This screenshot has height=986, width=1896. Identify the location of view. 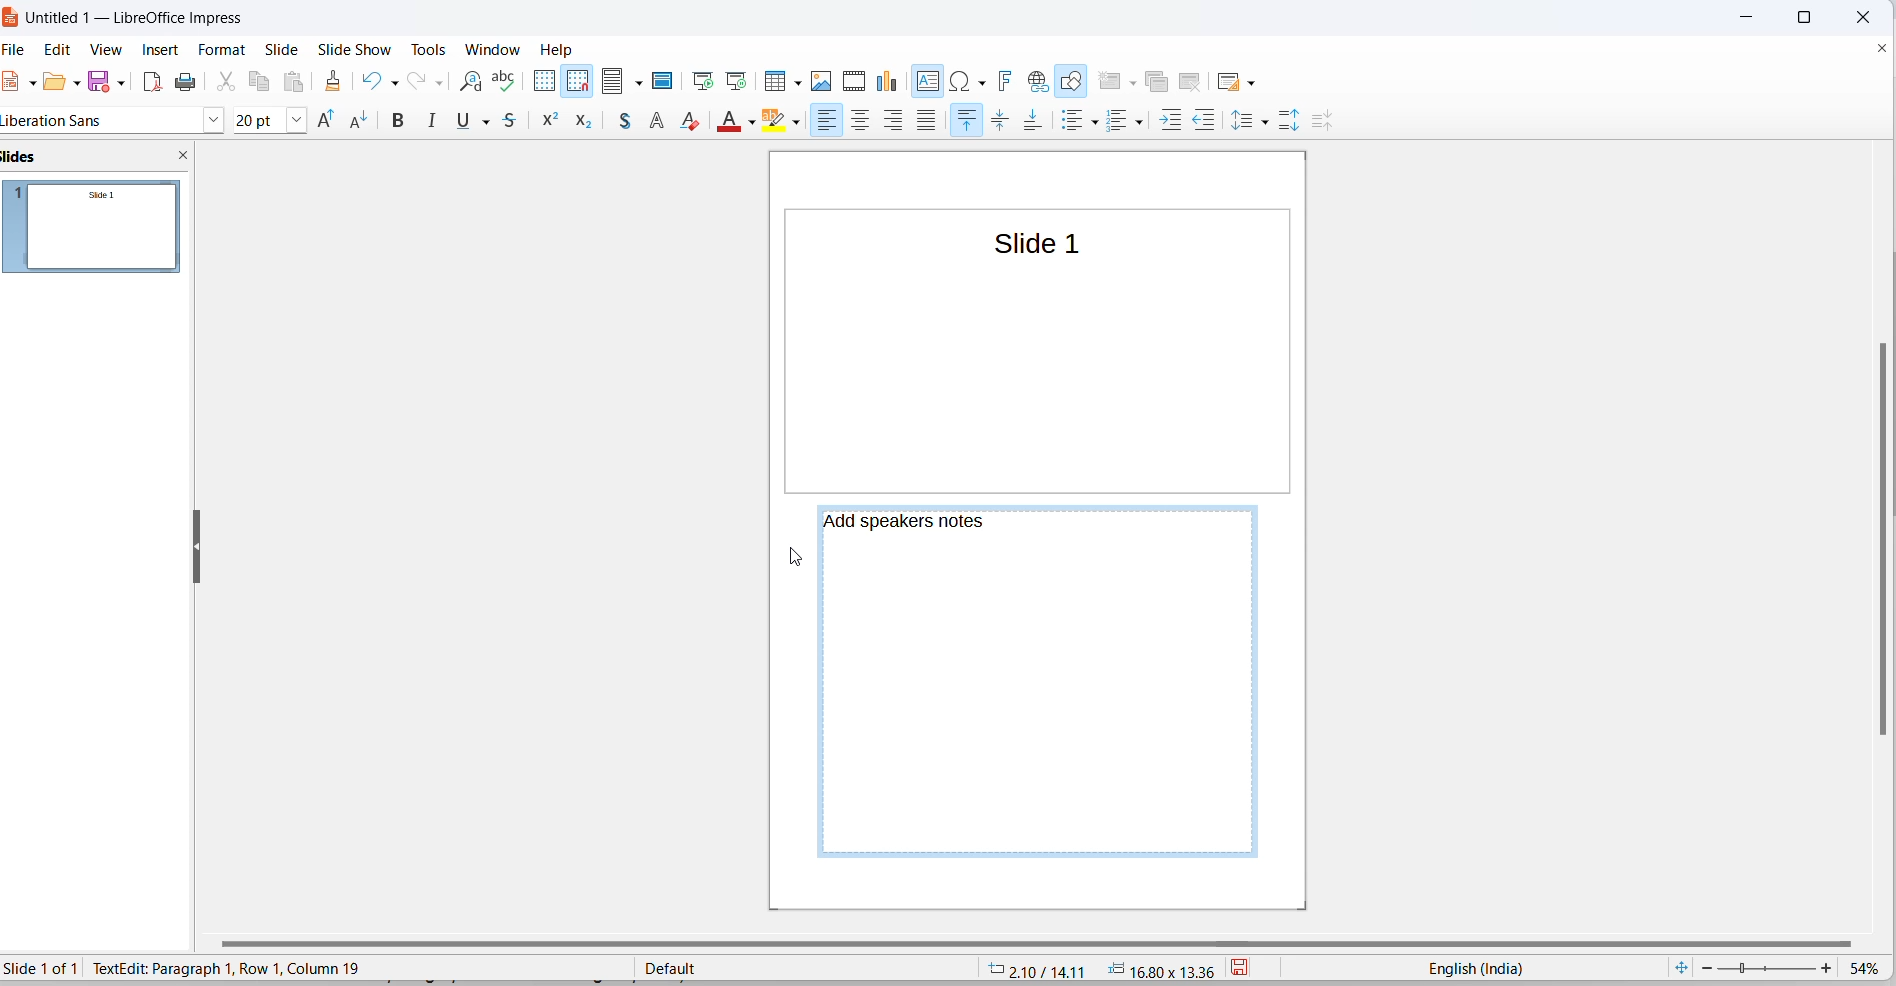
(108, 51).